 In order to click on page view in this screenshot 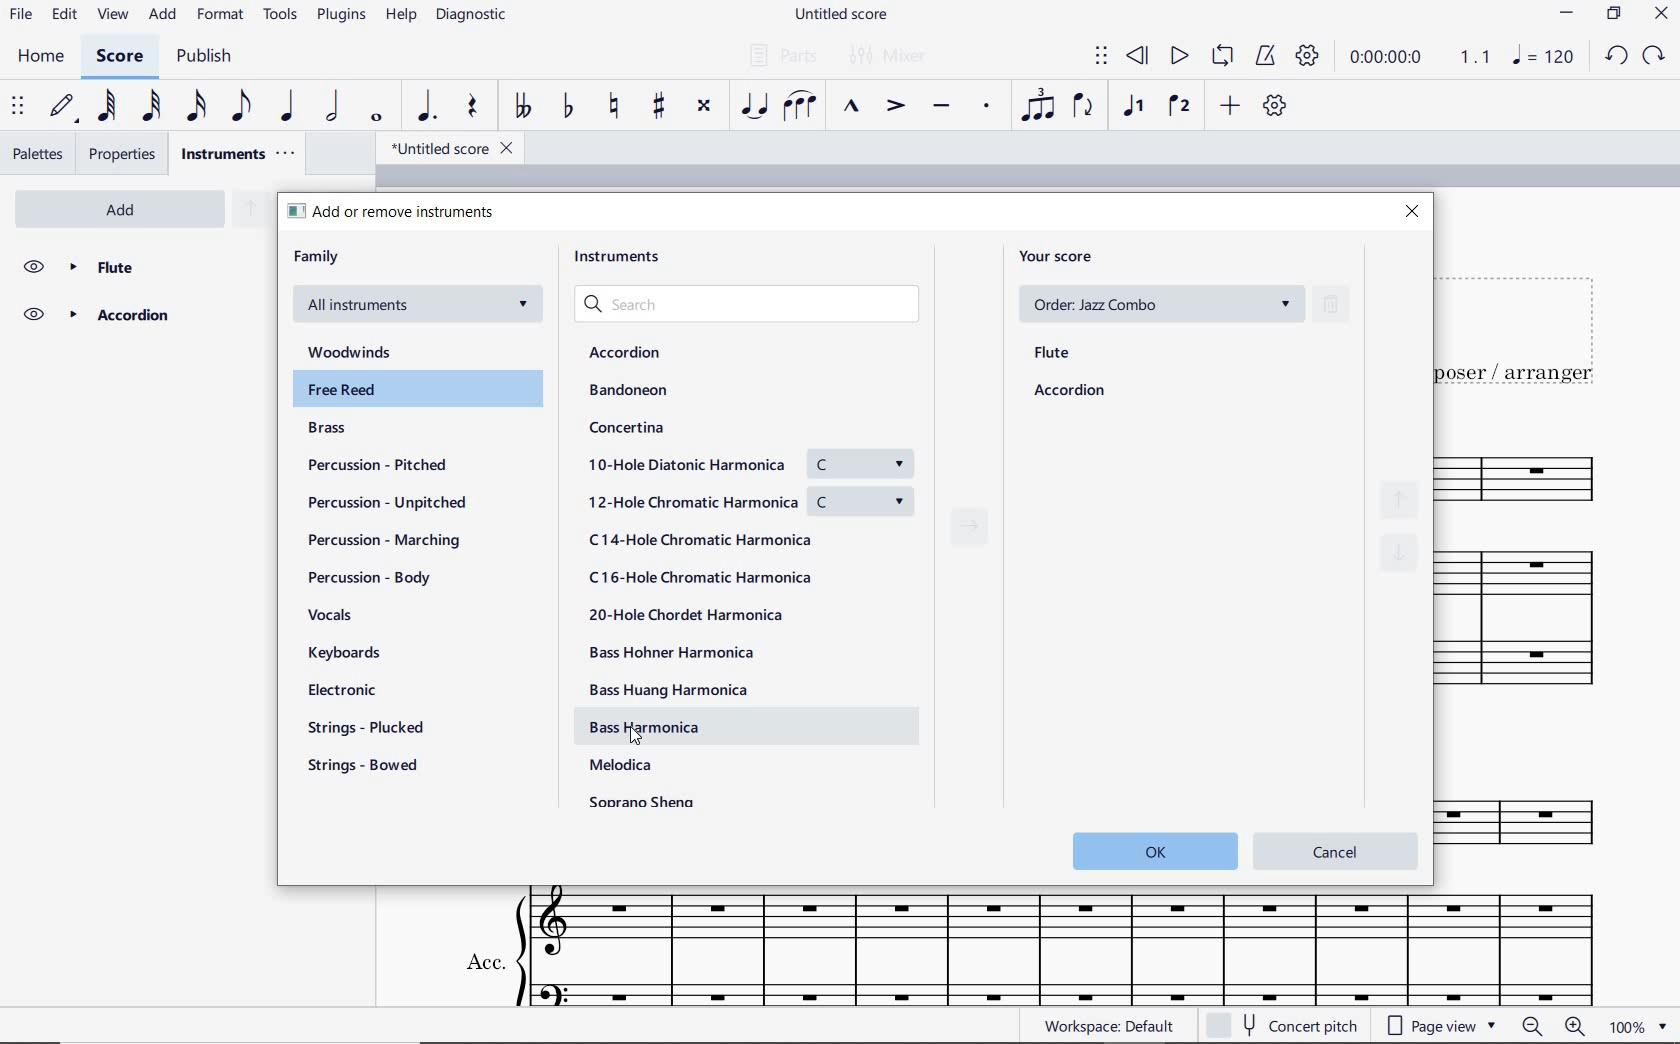, I will do `click(1442, 1027)`.